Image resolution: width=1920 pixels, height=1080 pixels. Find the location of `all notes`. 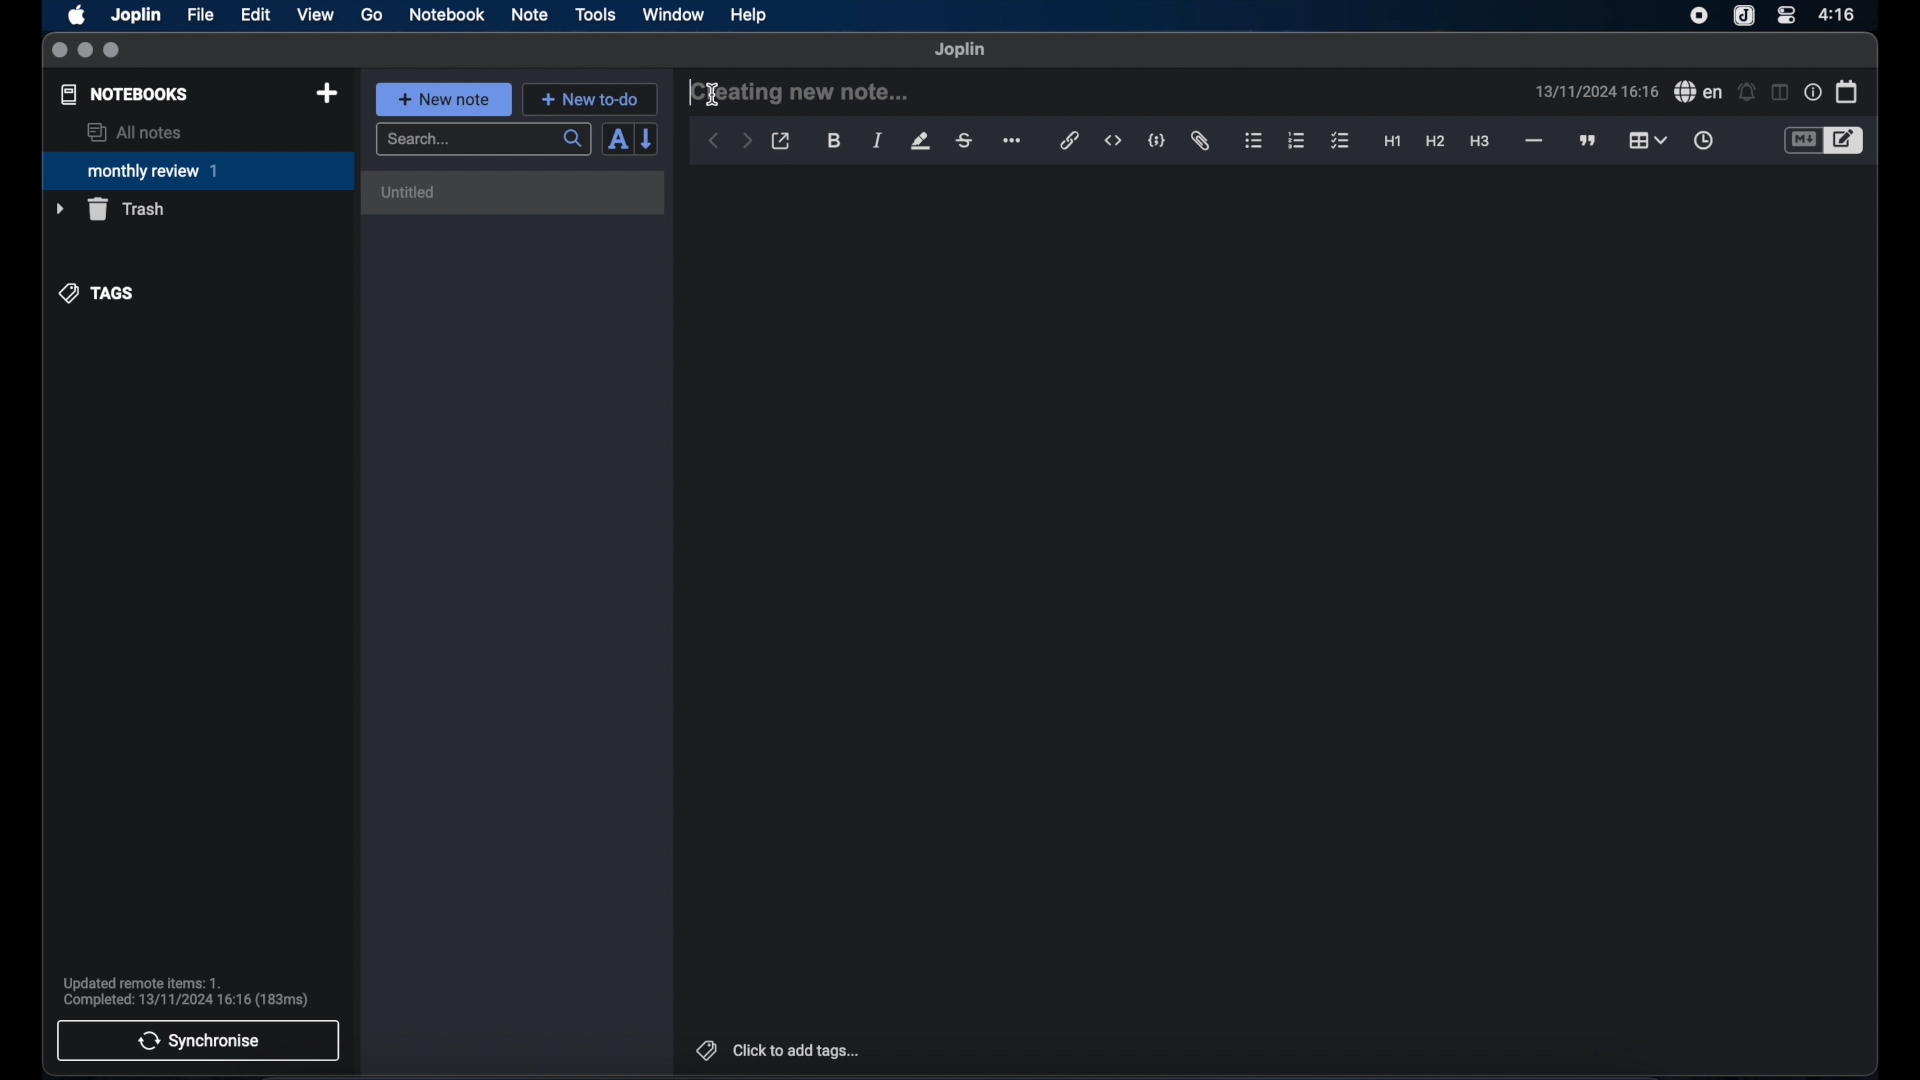

all notes is located at coordinates (134, 132).